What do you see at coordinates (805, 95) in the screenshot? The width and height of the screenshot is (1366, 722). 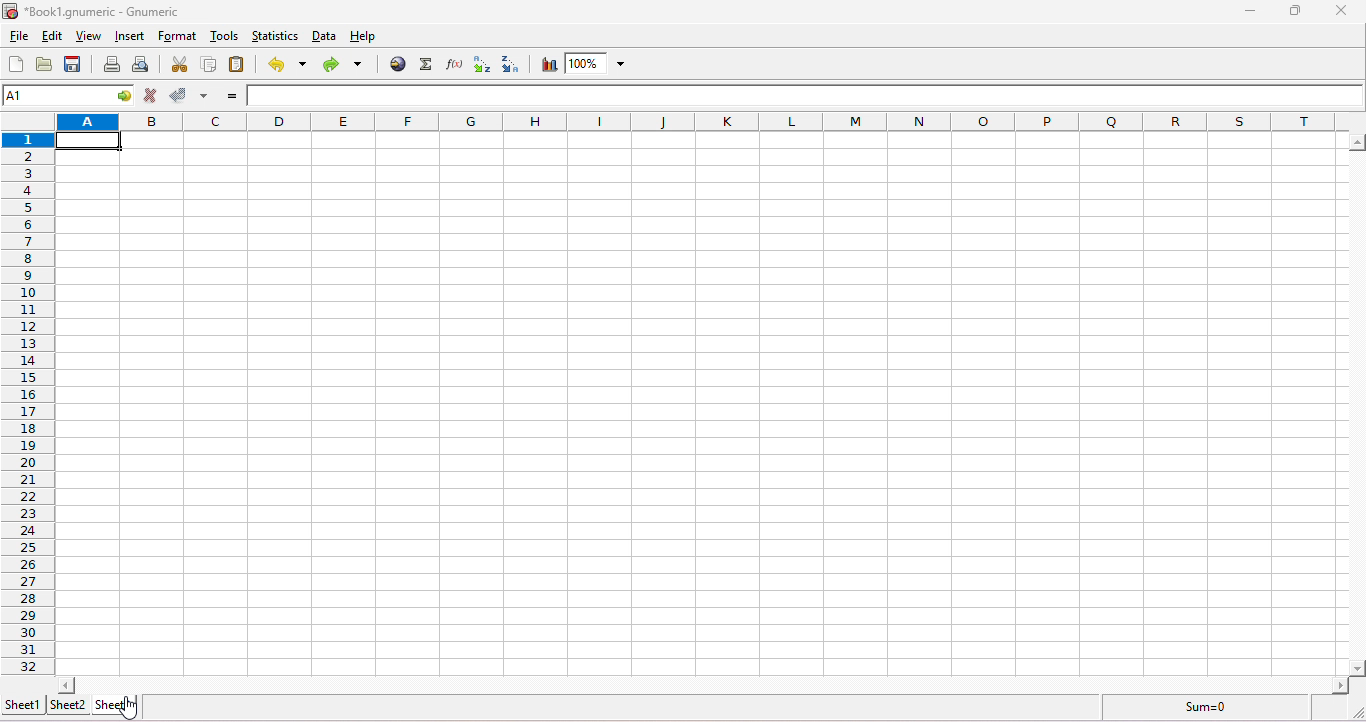 I see `formula bar` at bounding box center [805, 95].